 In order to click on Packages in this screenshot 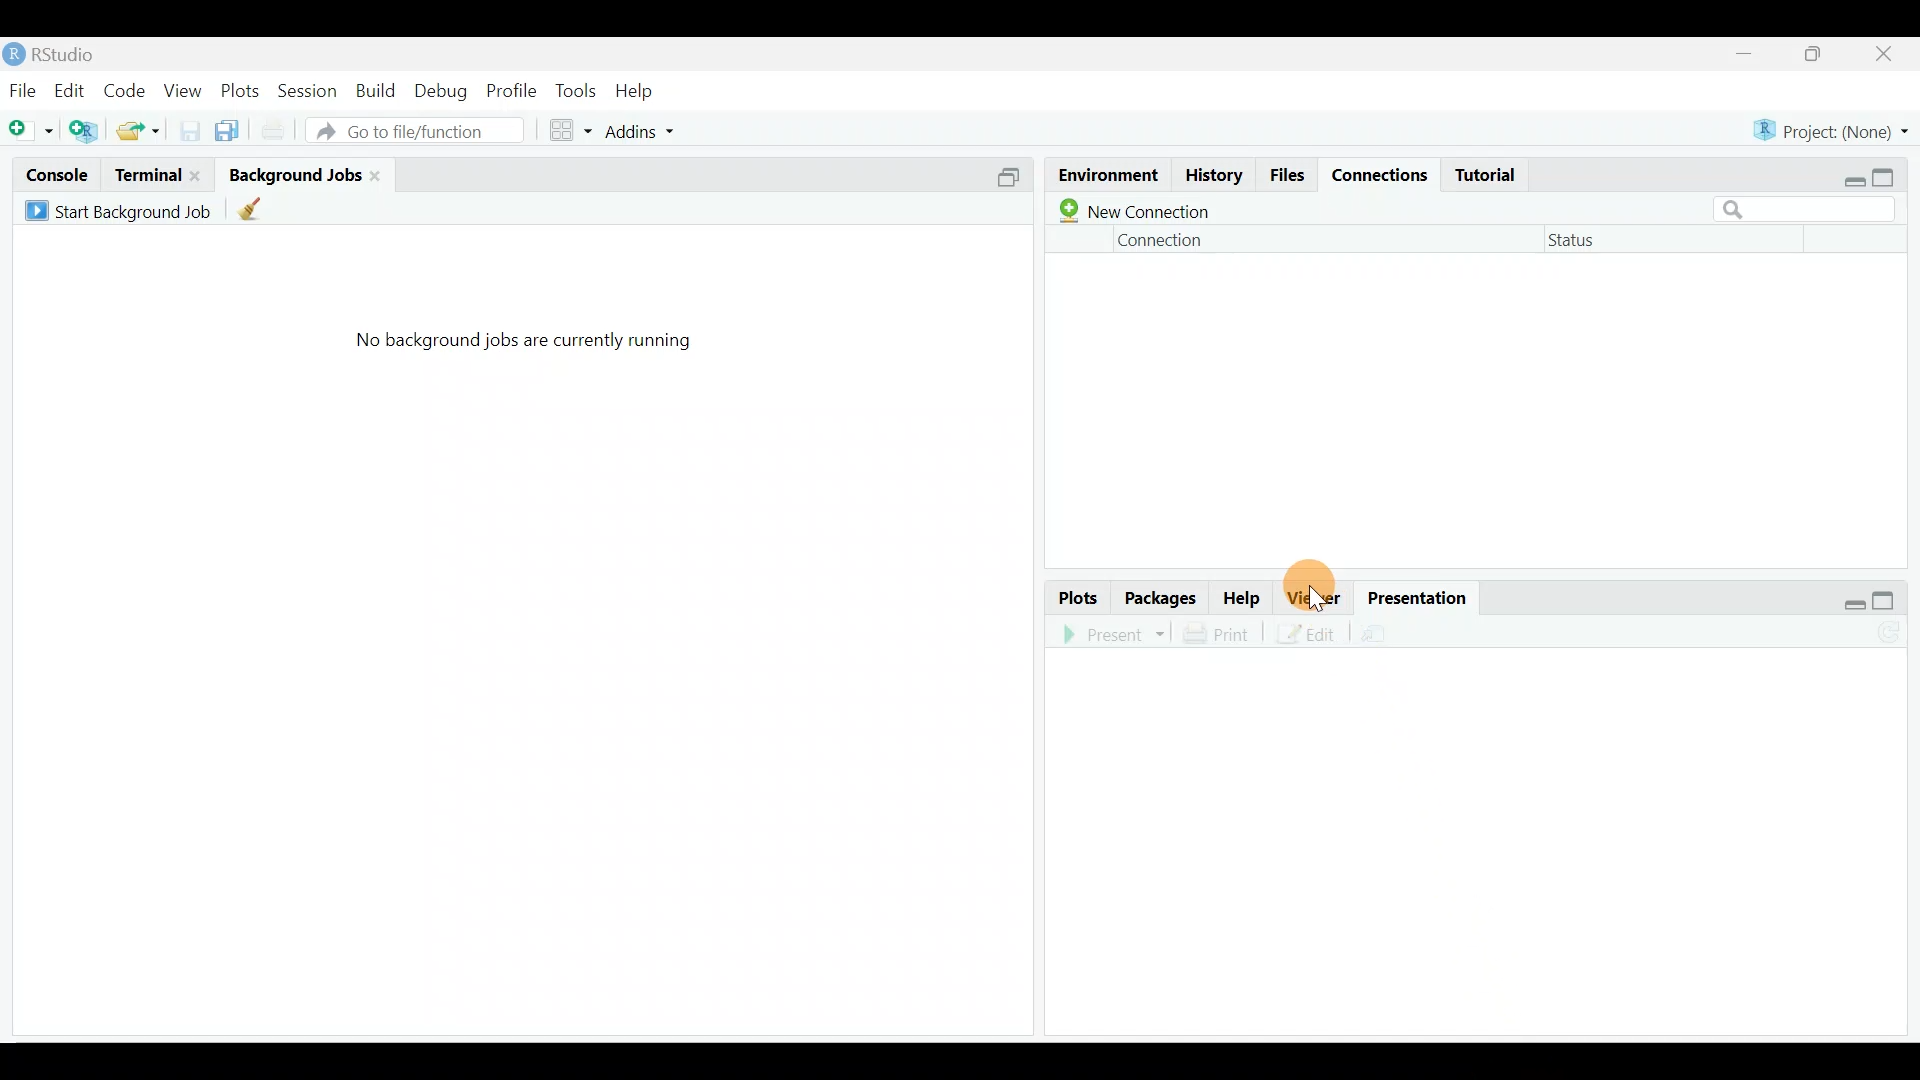, I will do `click(1163, 600)`.